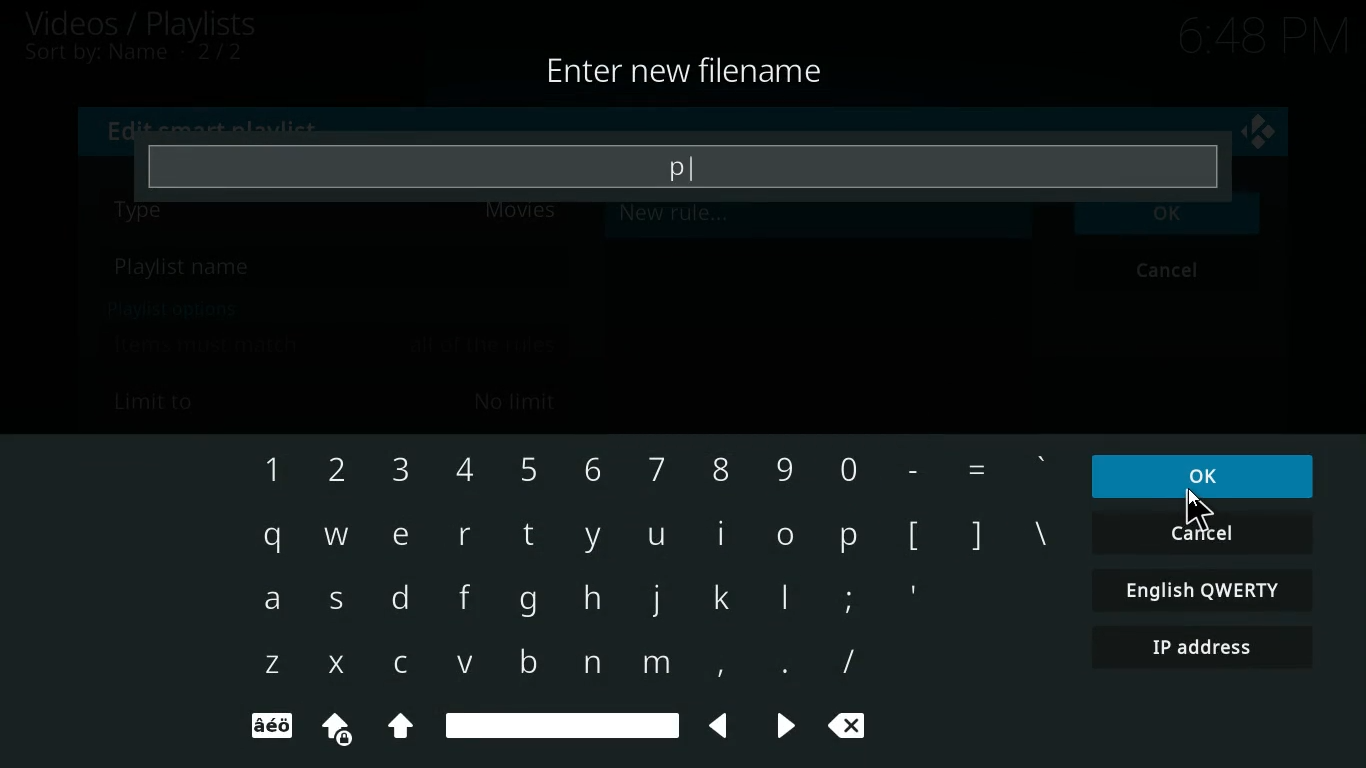 This screenshot has width=1366, height=768. Describe the element at coordinates (847, 597) in the screenshot. I see `;` at that location.